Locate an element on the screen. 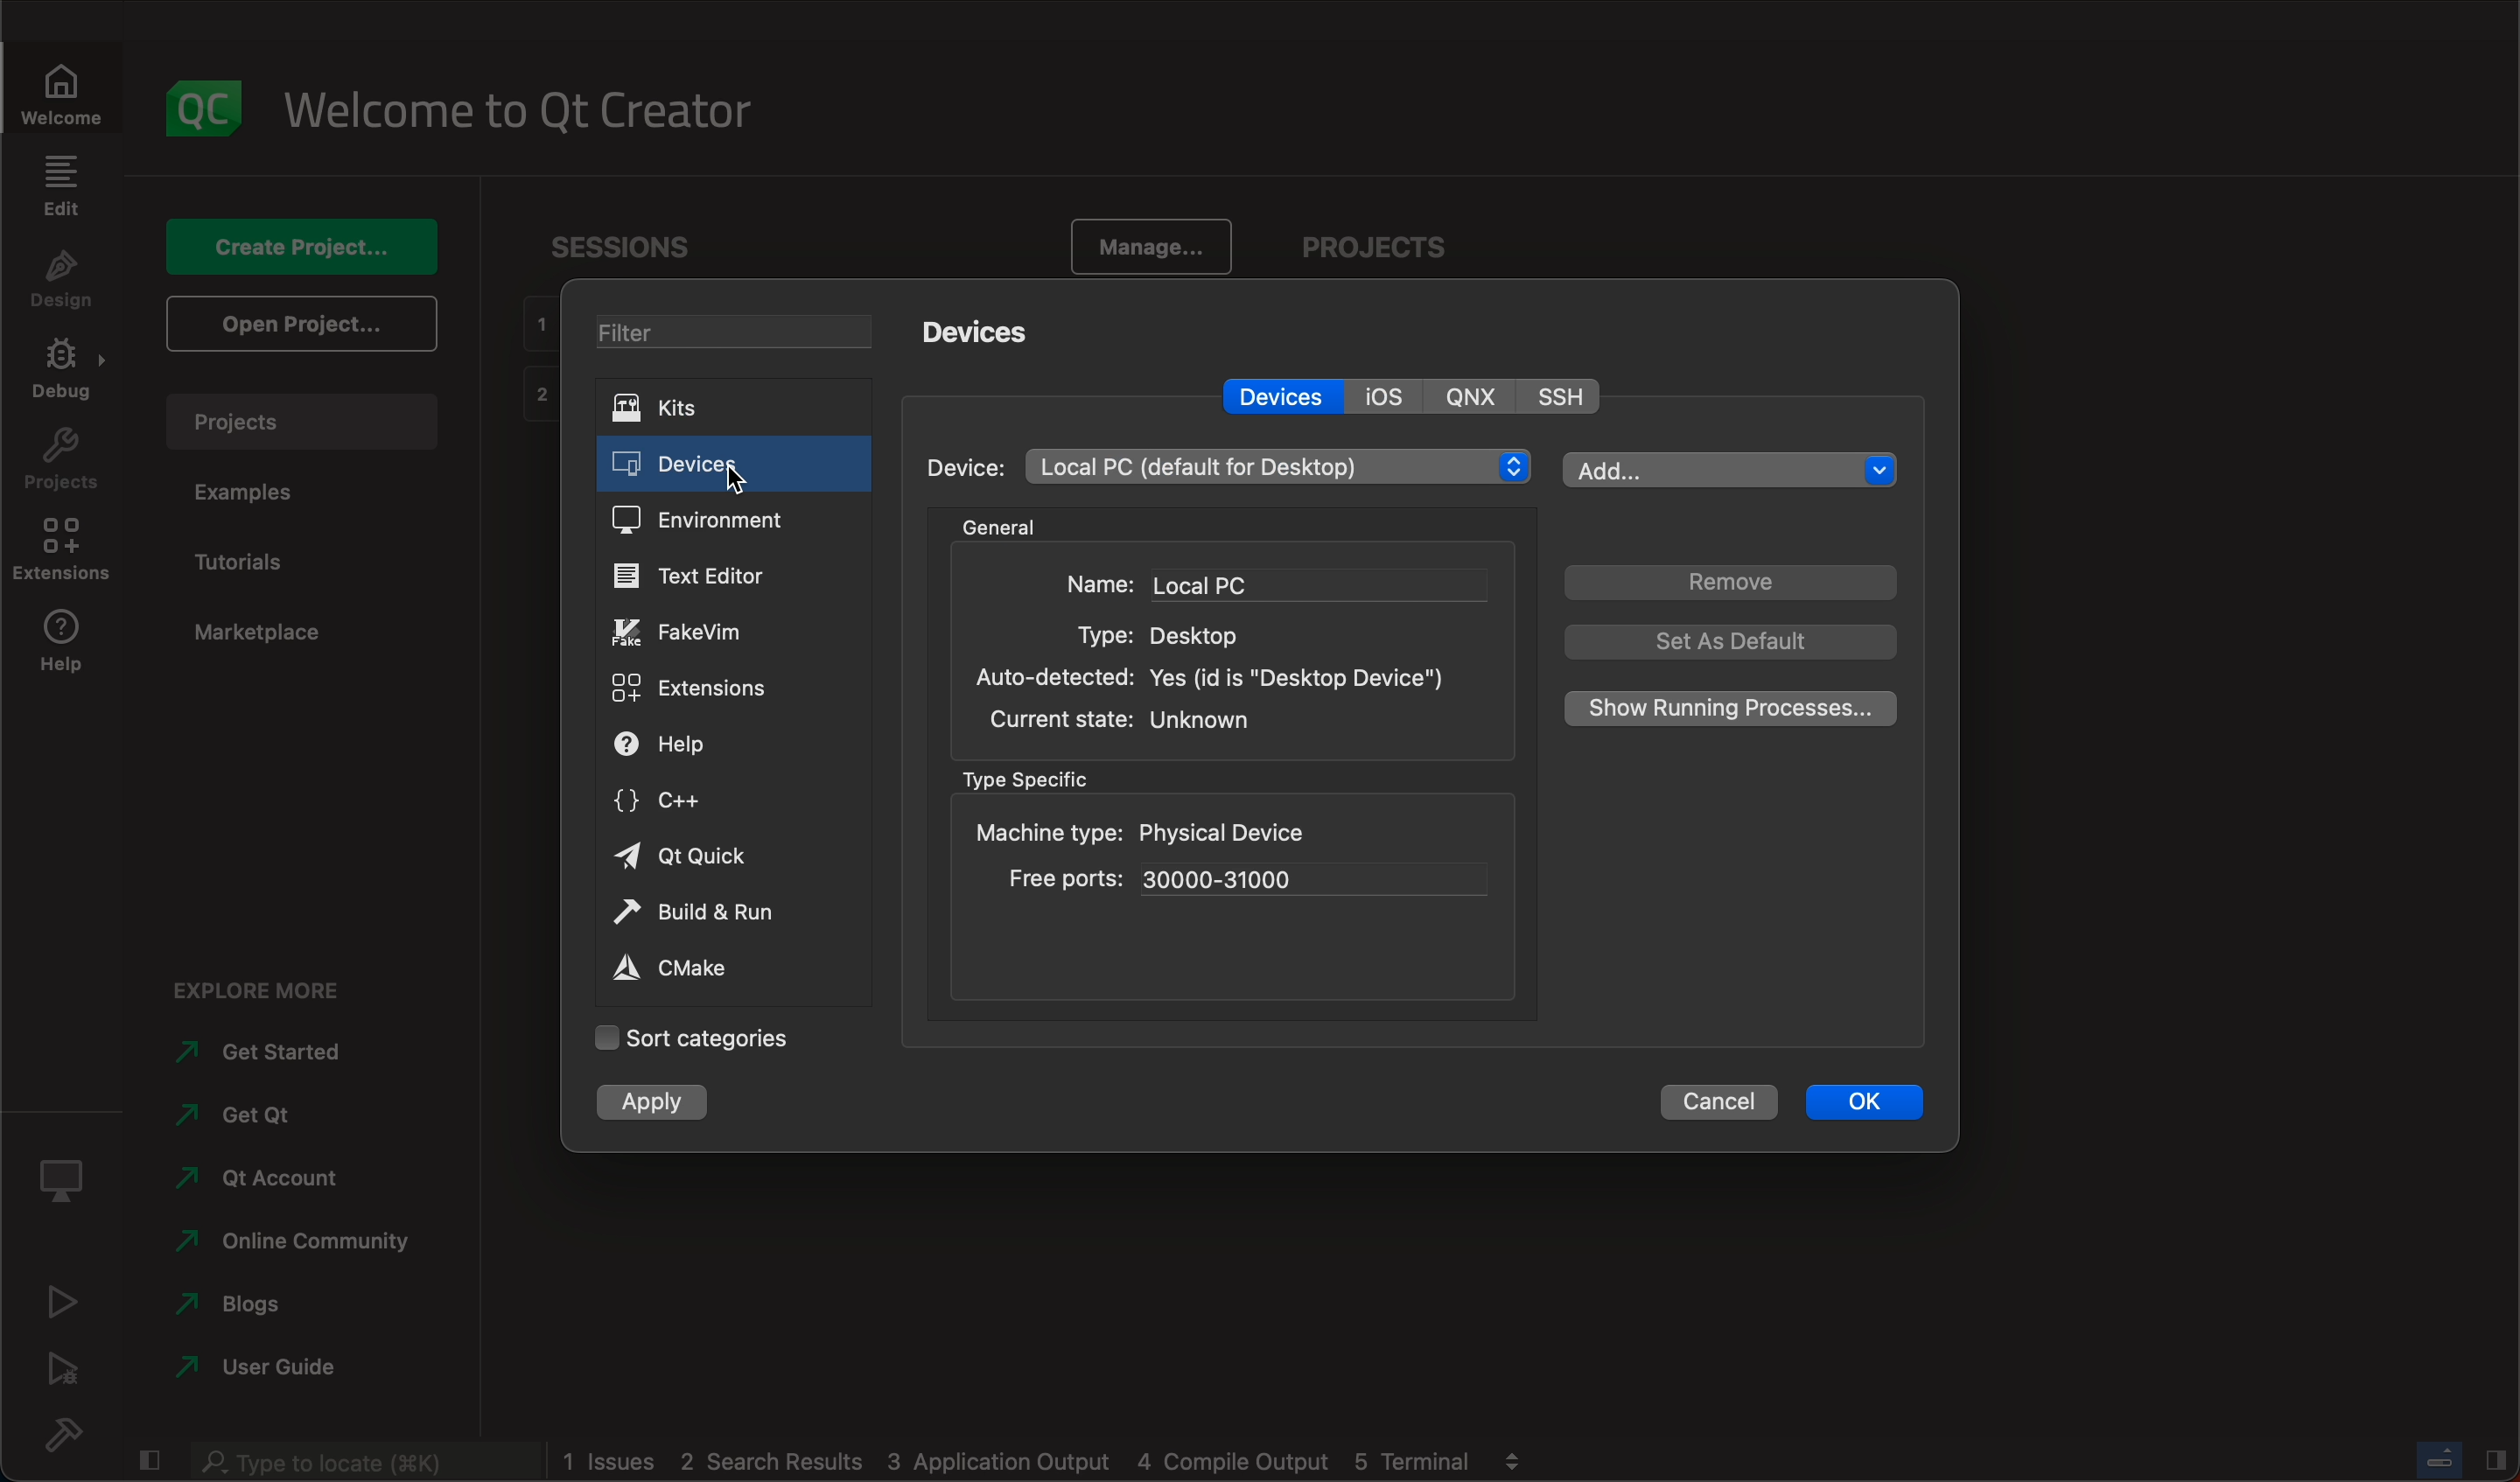 Image resolution: width=2520 pixels, height=1482 pixels. fakevim is located at coordinates (722, 633).